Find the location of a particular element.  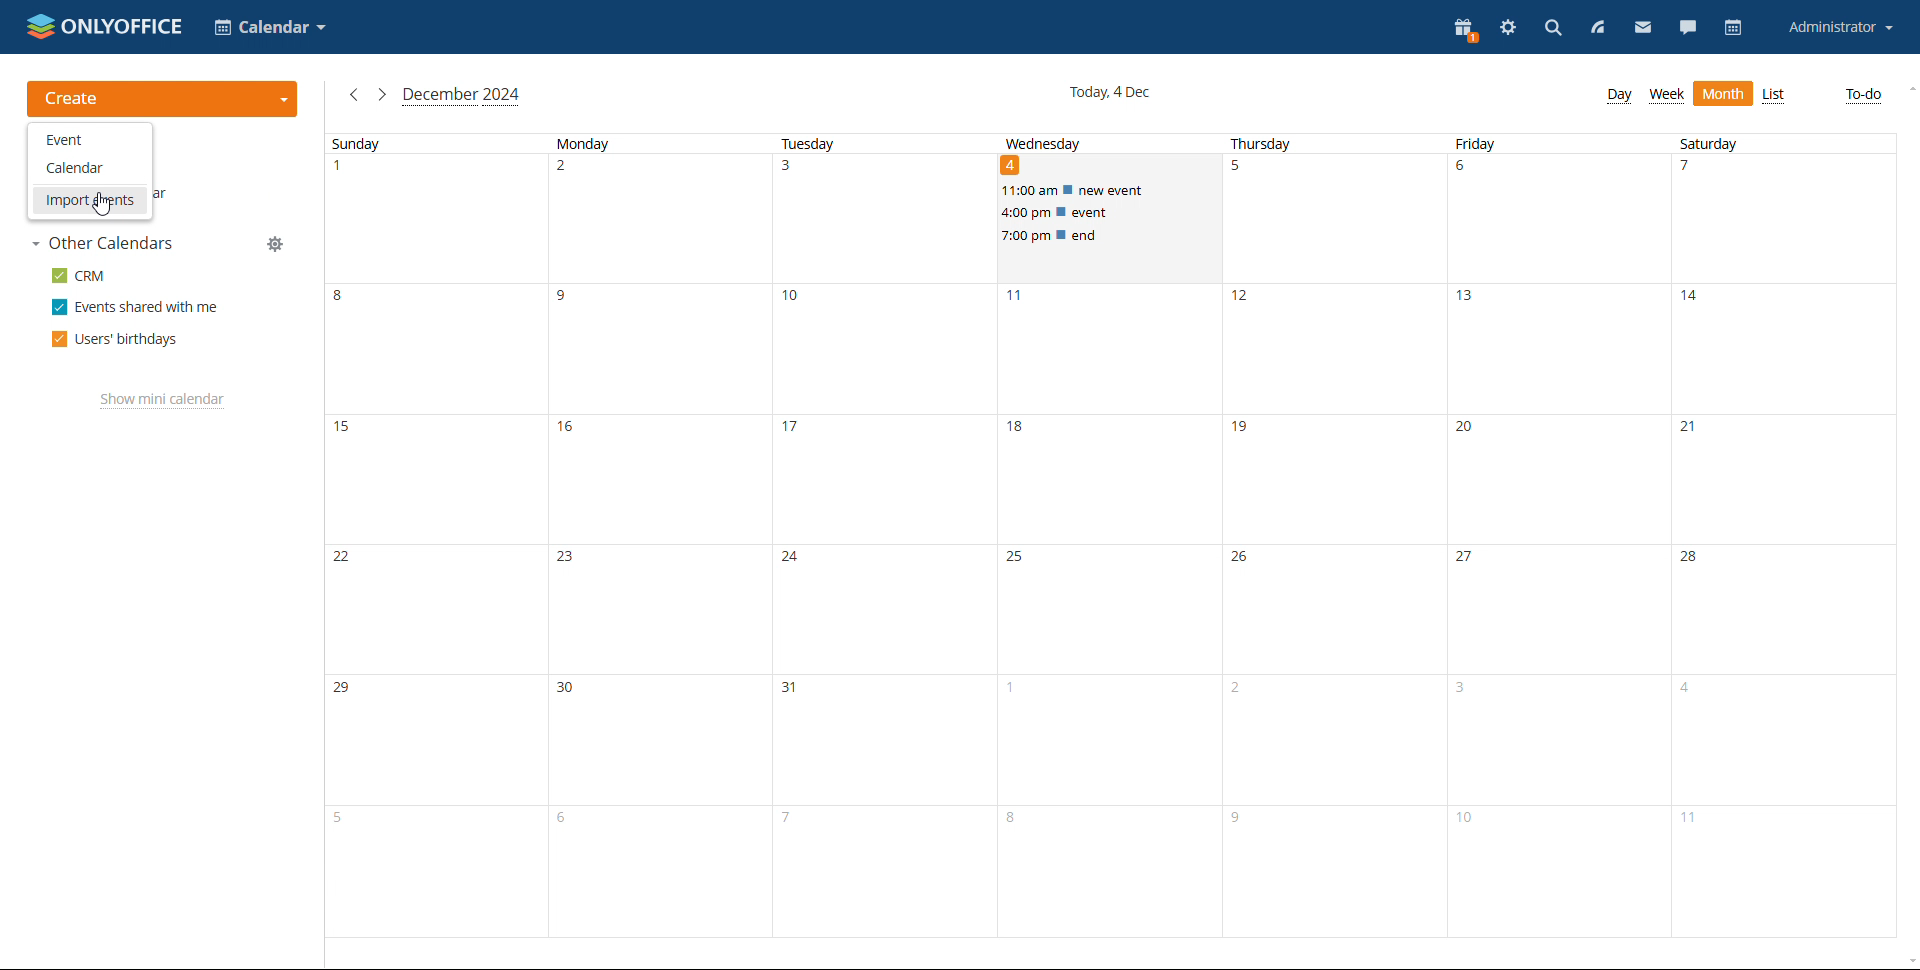

wednesday is located at coordinates (1112, 600).